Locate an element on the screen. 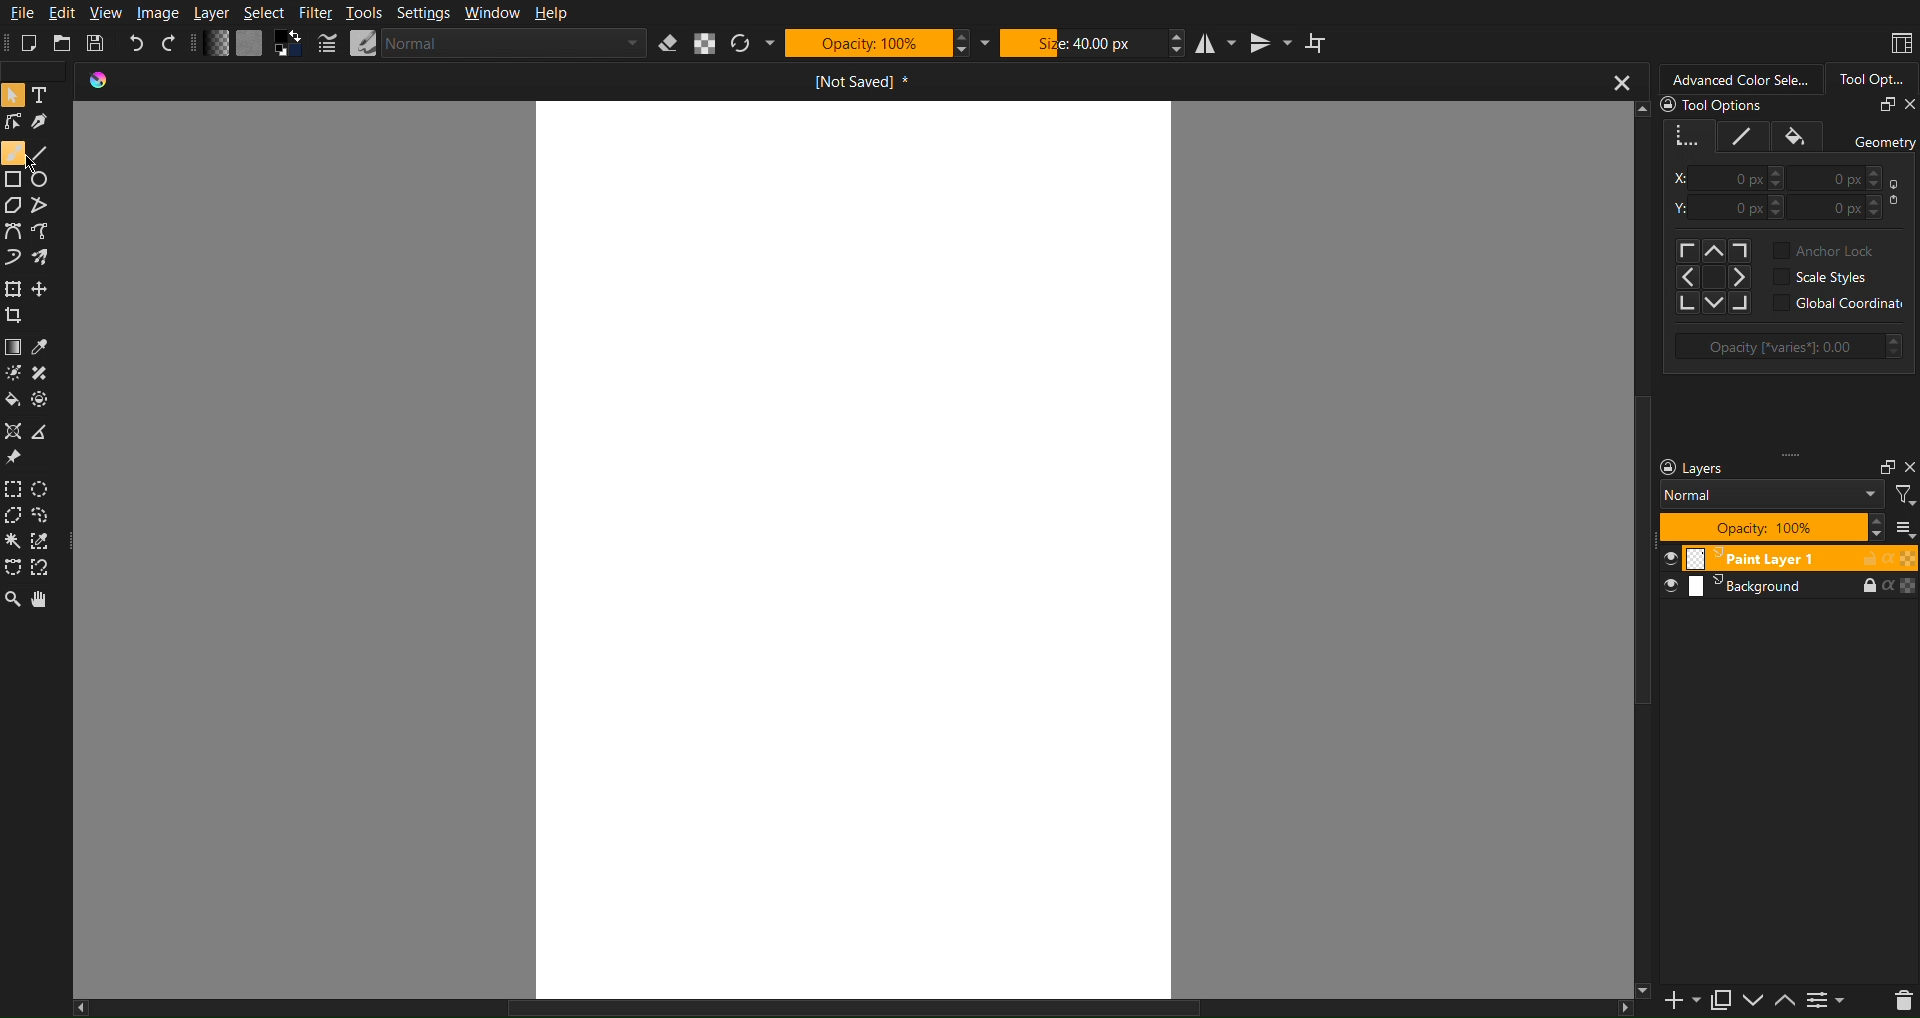 This screenshot has width=1920, height=1018. Fullscreen is located at coordinates (1885, 105).